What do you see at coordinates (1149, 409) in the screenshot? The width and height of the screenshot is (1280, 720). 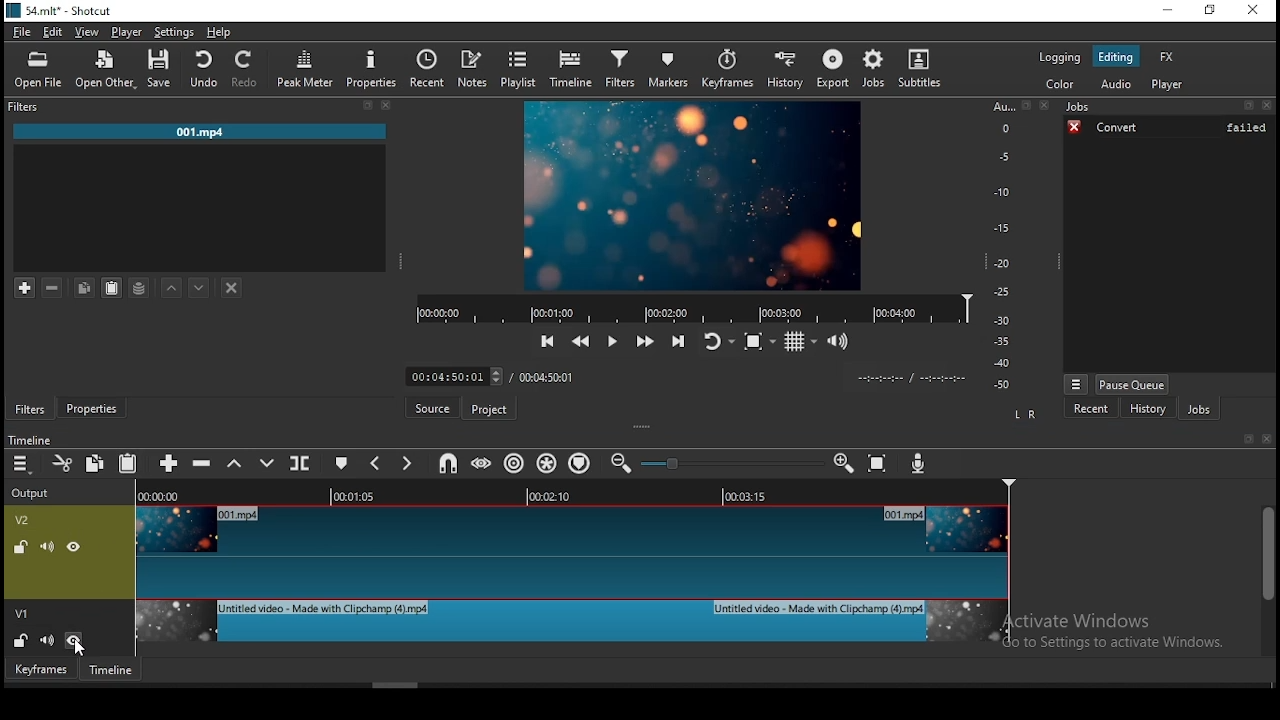 I see `history` at bounding box center [1149, 409].